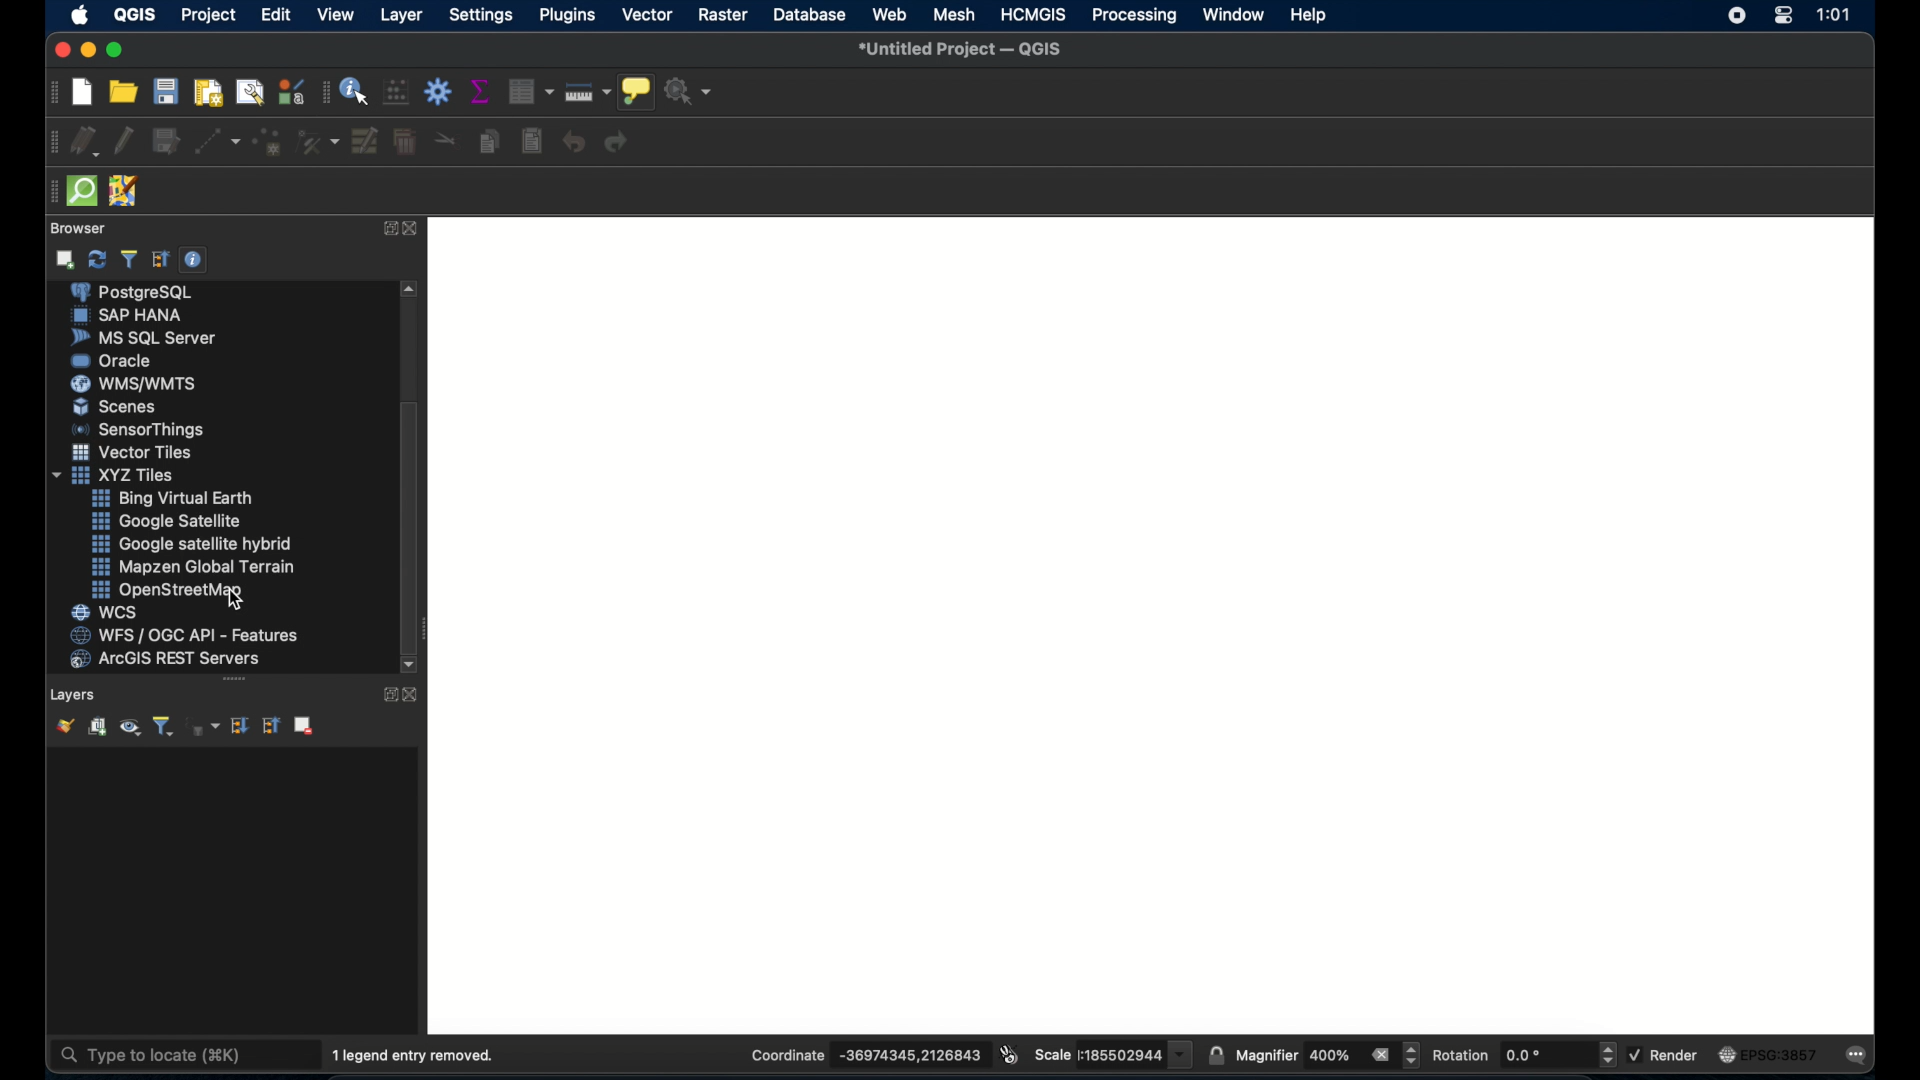 The image size is (1920, 1080). What do you see at coordinates (354, 93) in the screenshot?
I see `identify feature` at bounding box center [354, 93].